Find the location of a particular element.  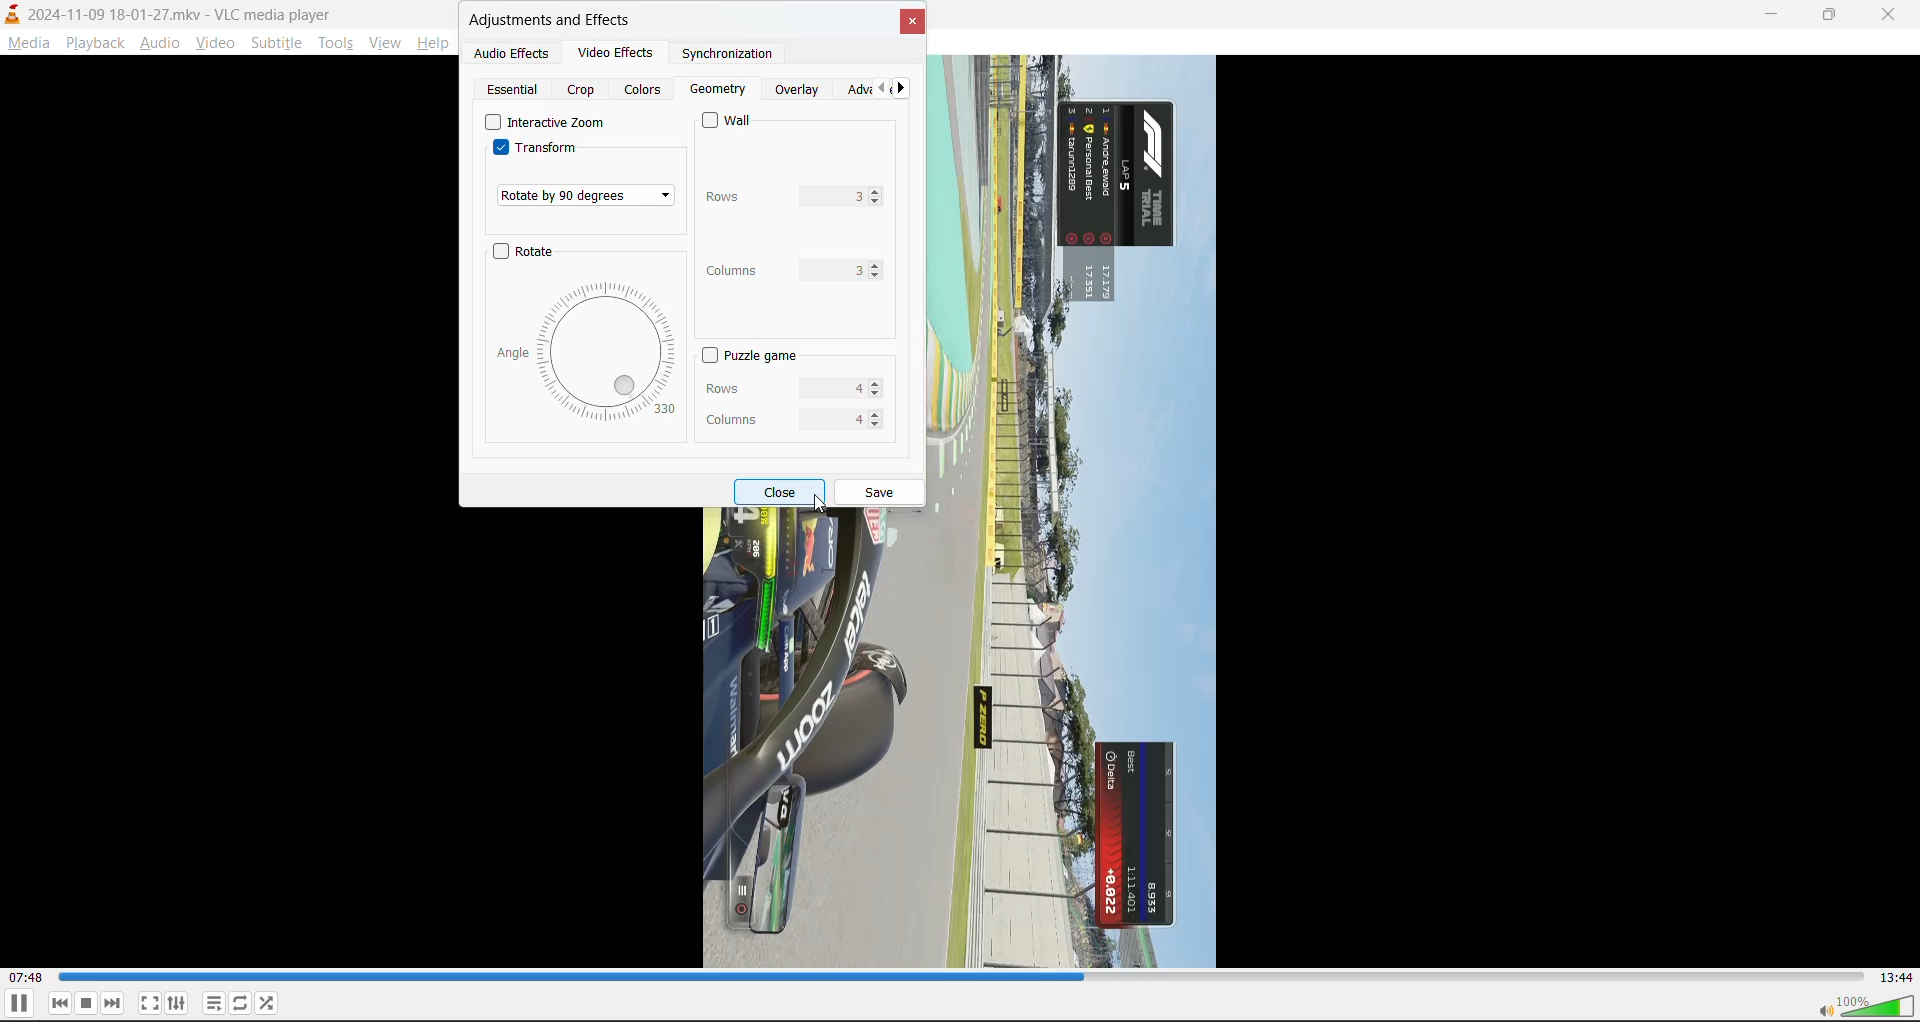

audio effects is located at coordinates (512, 52).